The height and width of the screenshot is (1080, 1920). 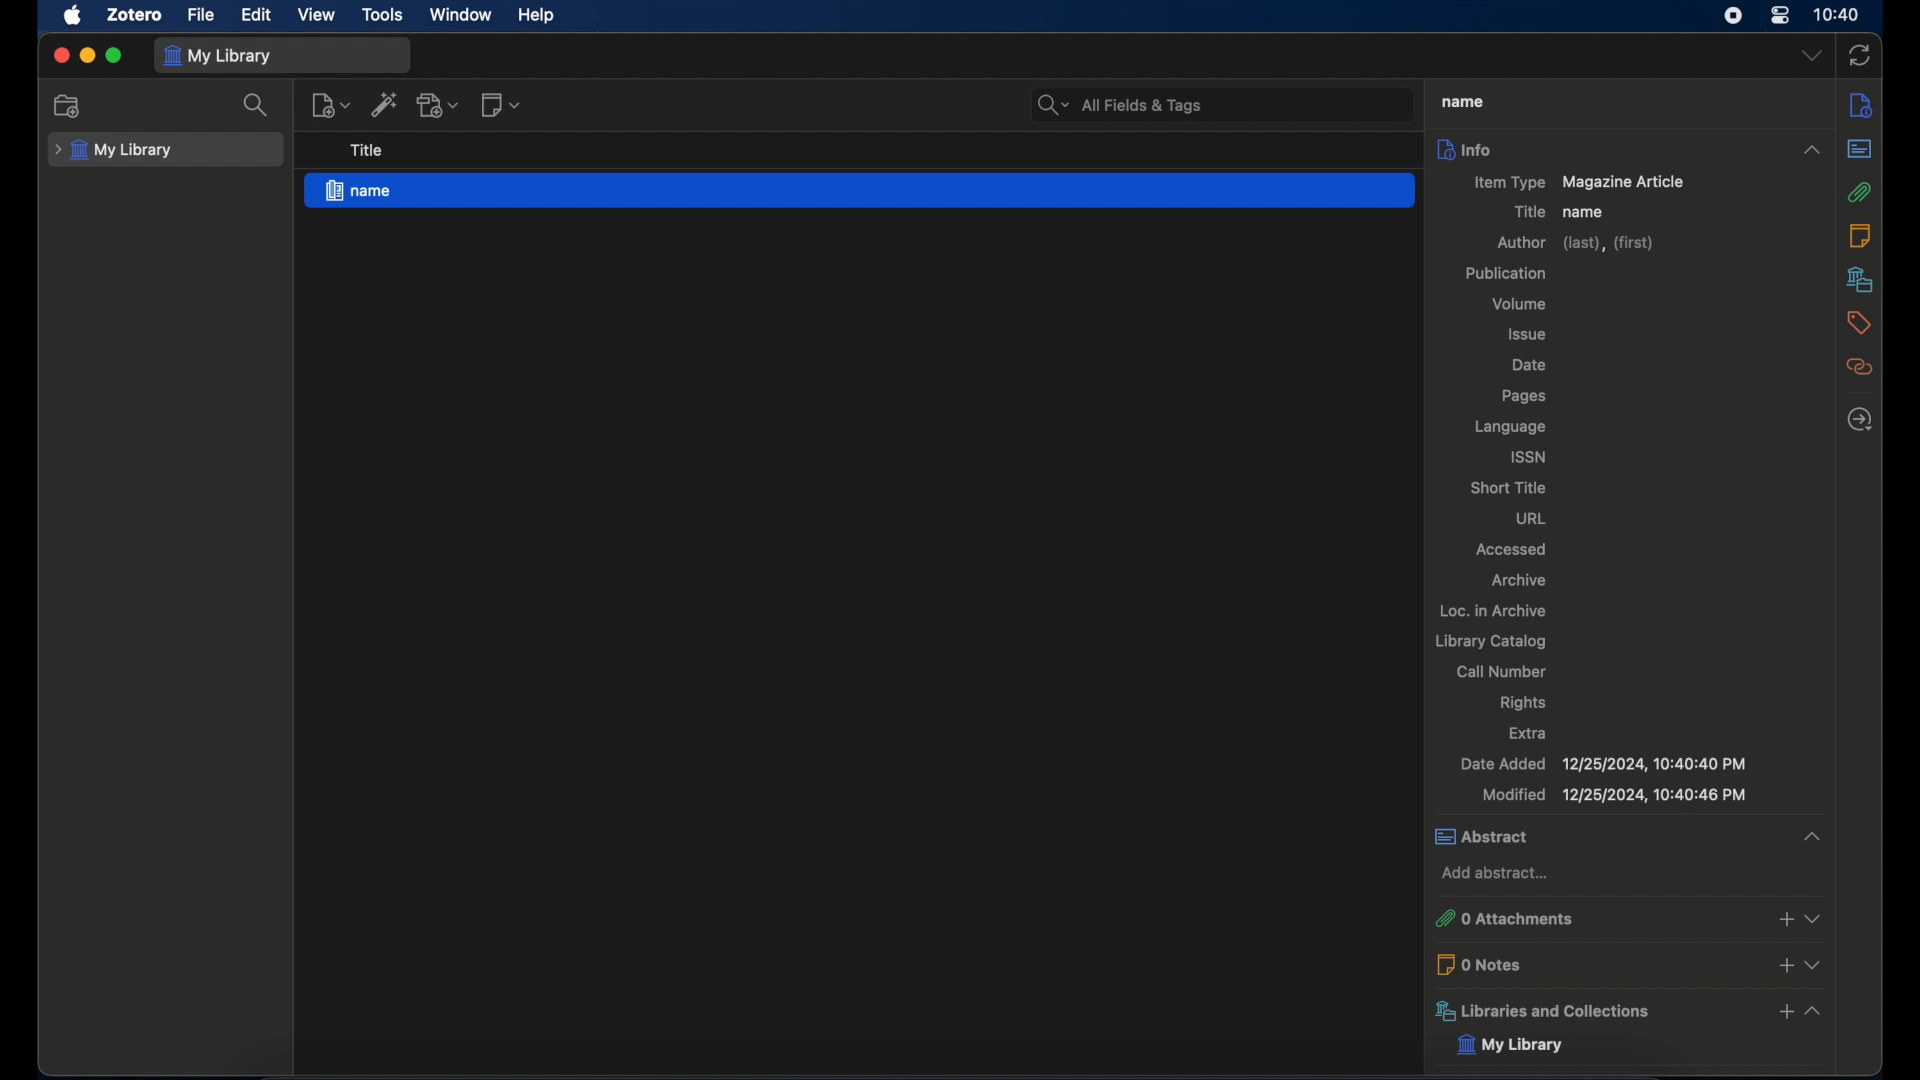 I want to click on locate, so click(x=1861, y=418).